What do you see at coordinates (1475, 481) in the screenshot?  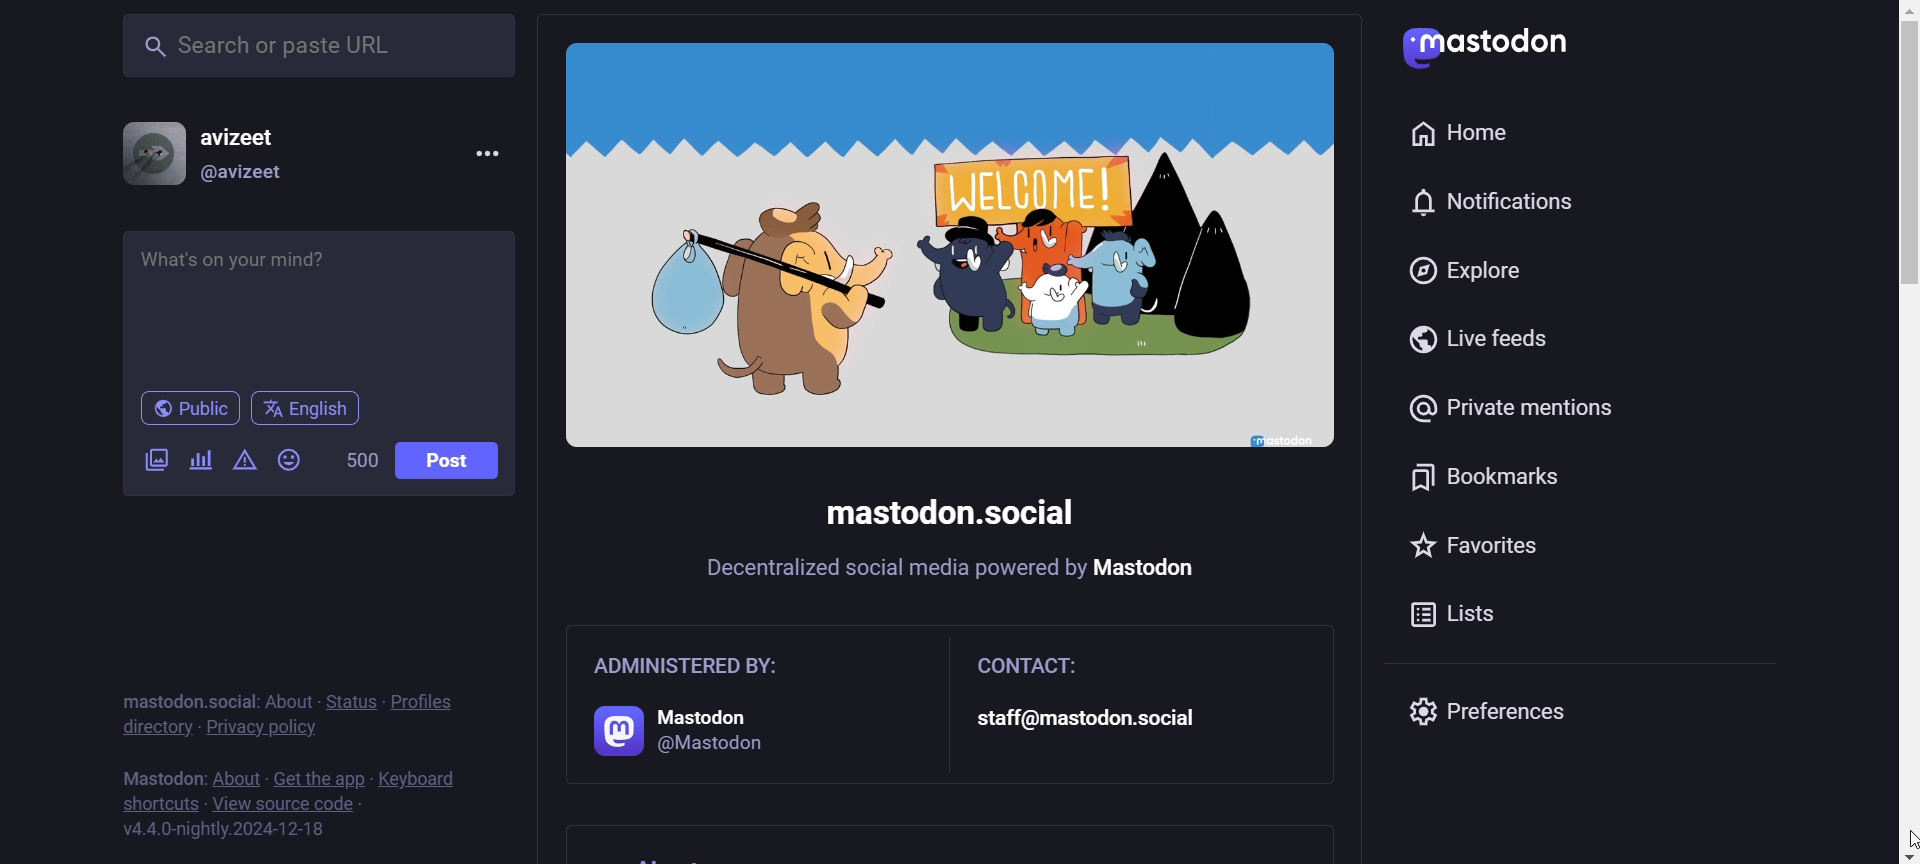 I see `bookmarks` at bounding box center [1475, 481].